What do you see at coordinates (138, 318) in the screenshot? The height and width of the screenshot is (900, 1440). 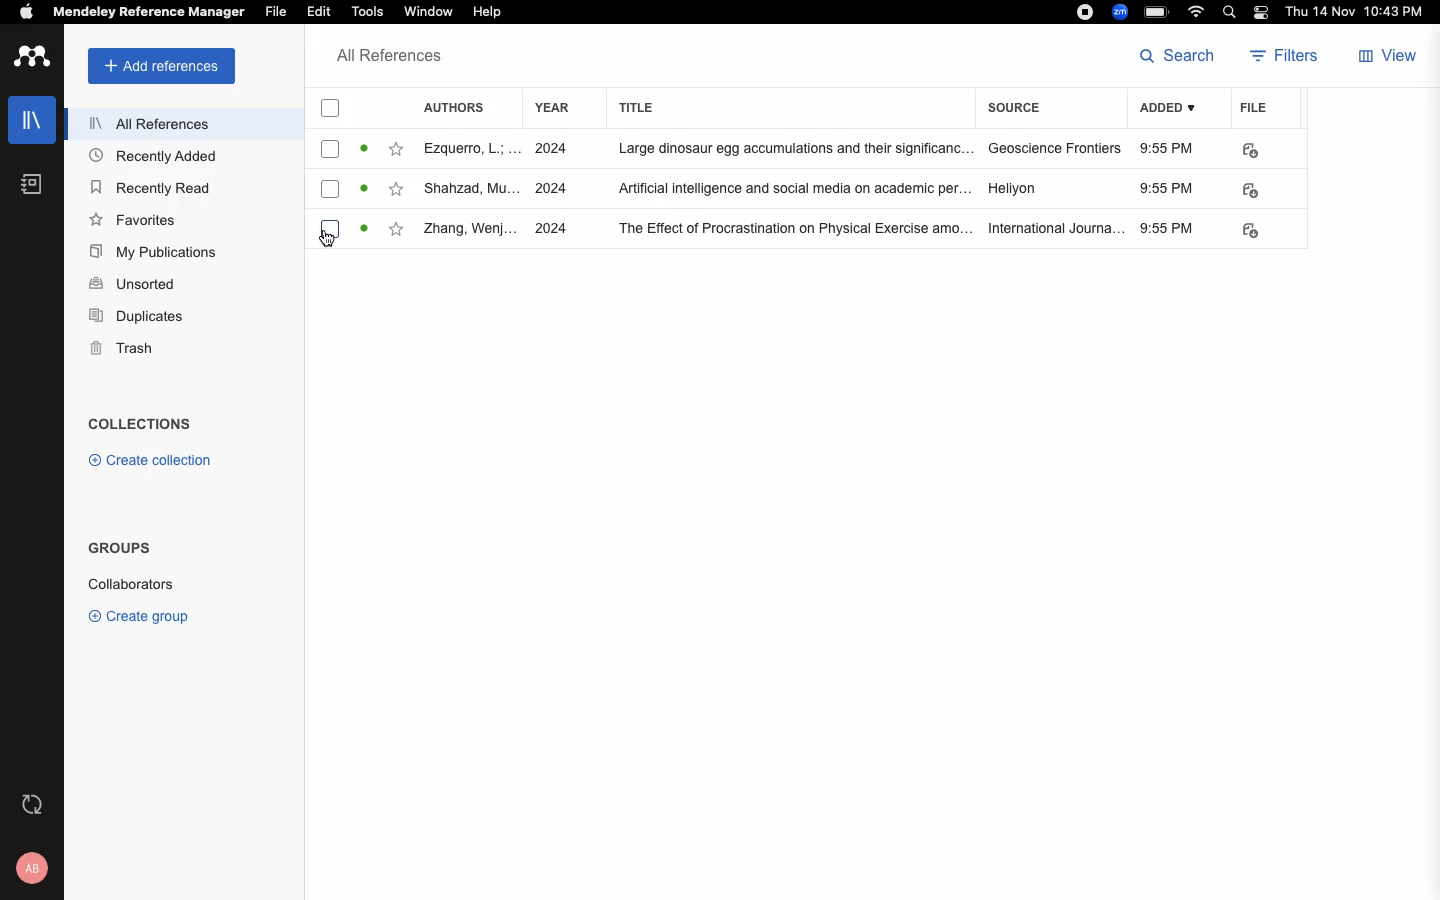 I see `Duplicates` at bounding box center [138, 318].